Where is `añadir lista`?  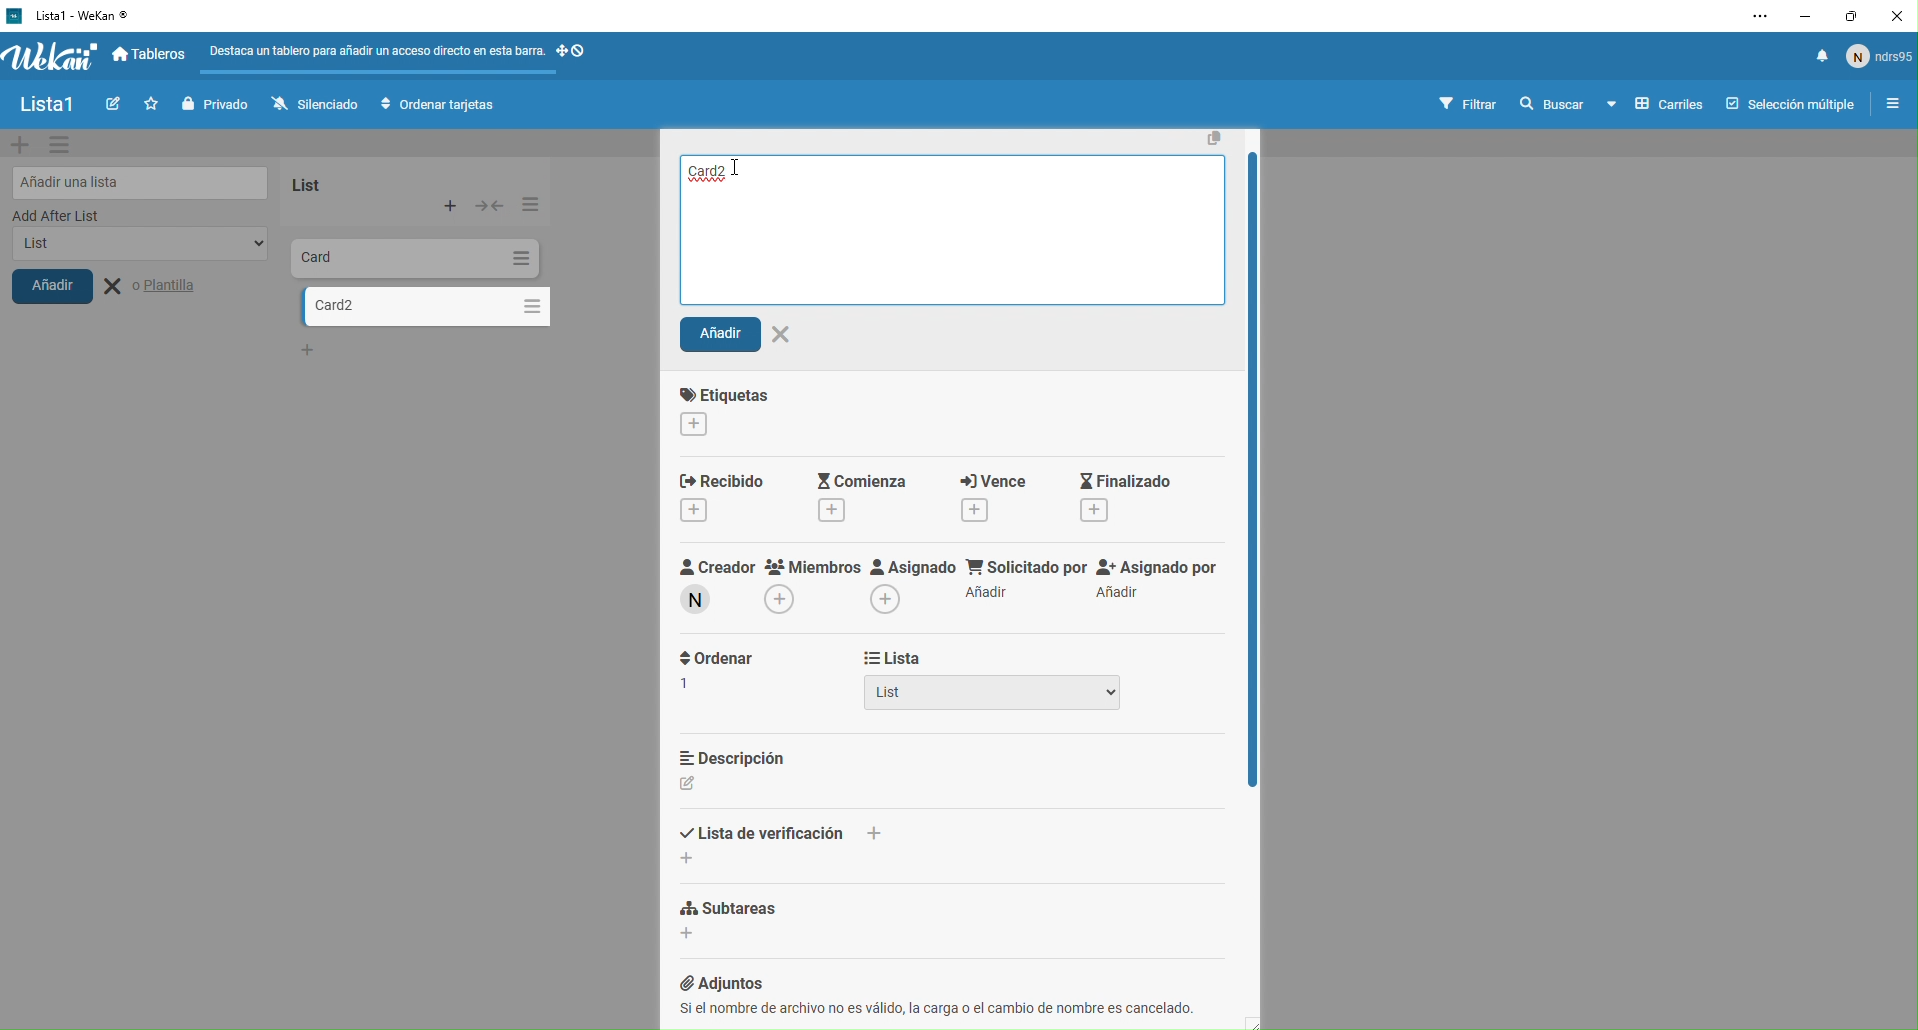
añadir lista is located at coordinates (136, 180).